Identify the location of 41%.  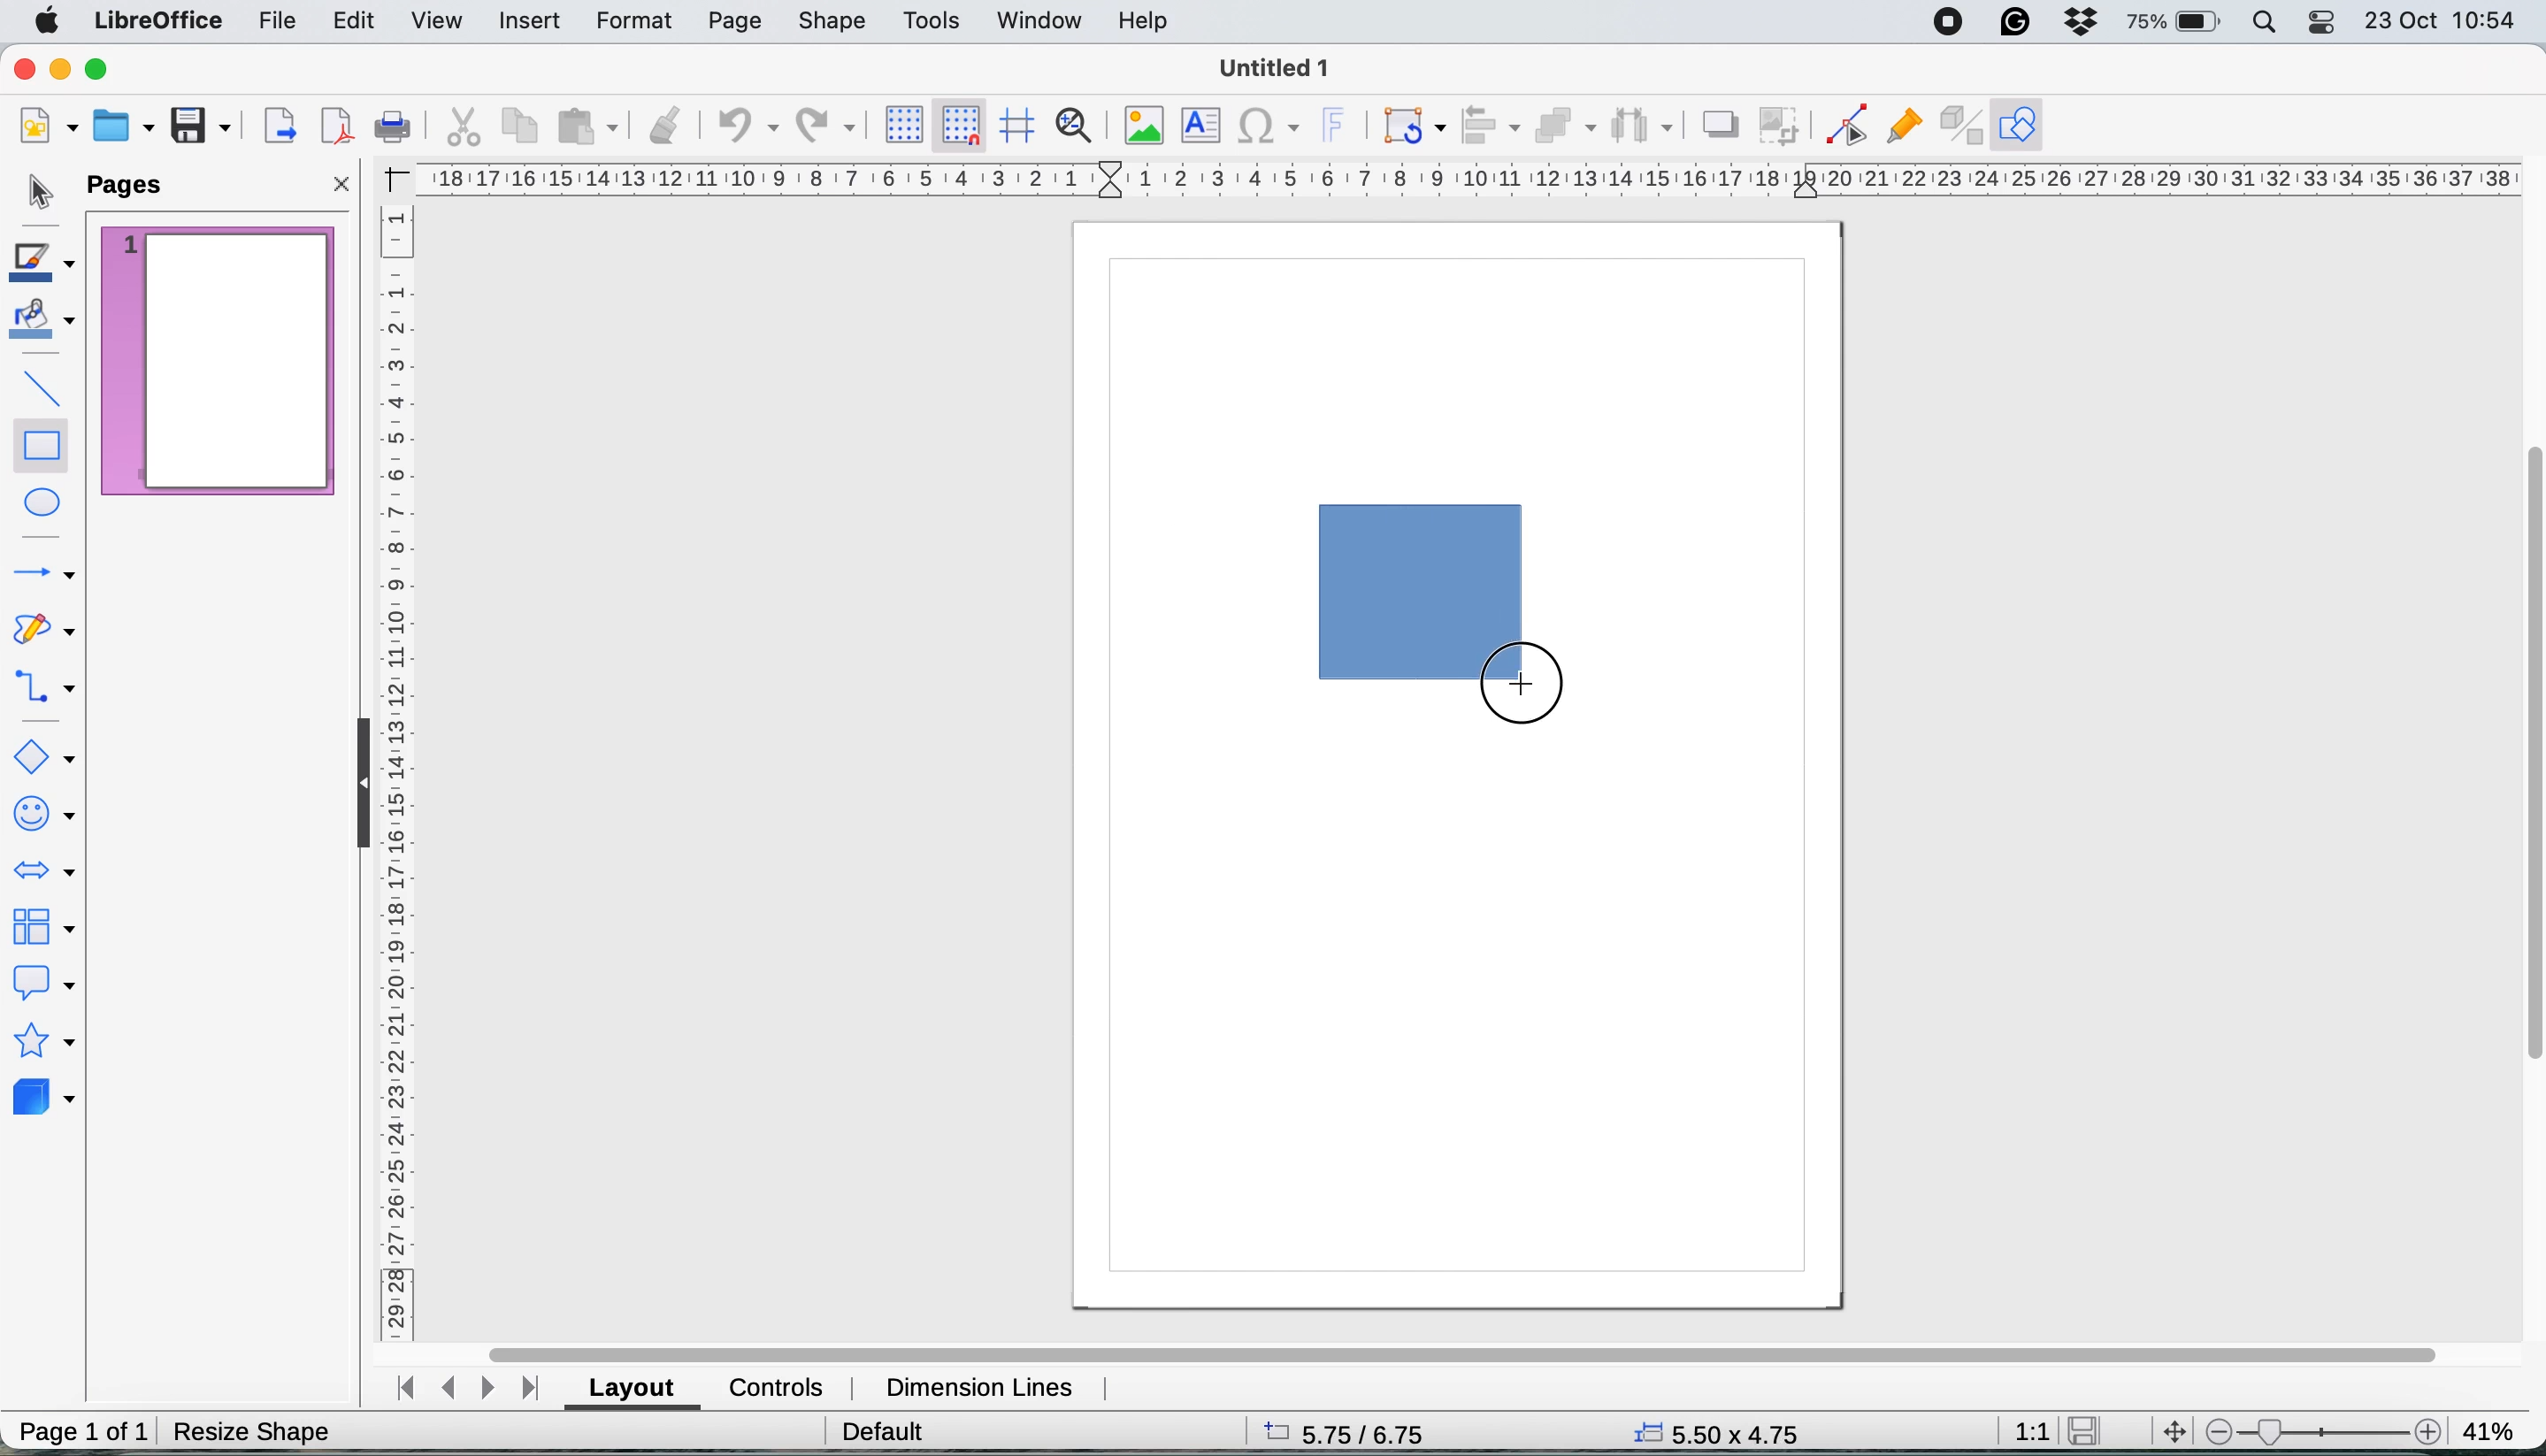
(2489, 1426).